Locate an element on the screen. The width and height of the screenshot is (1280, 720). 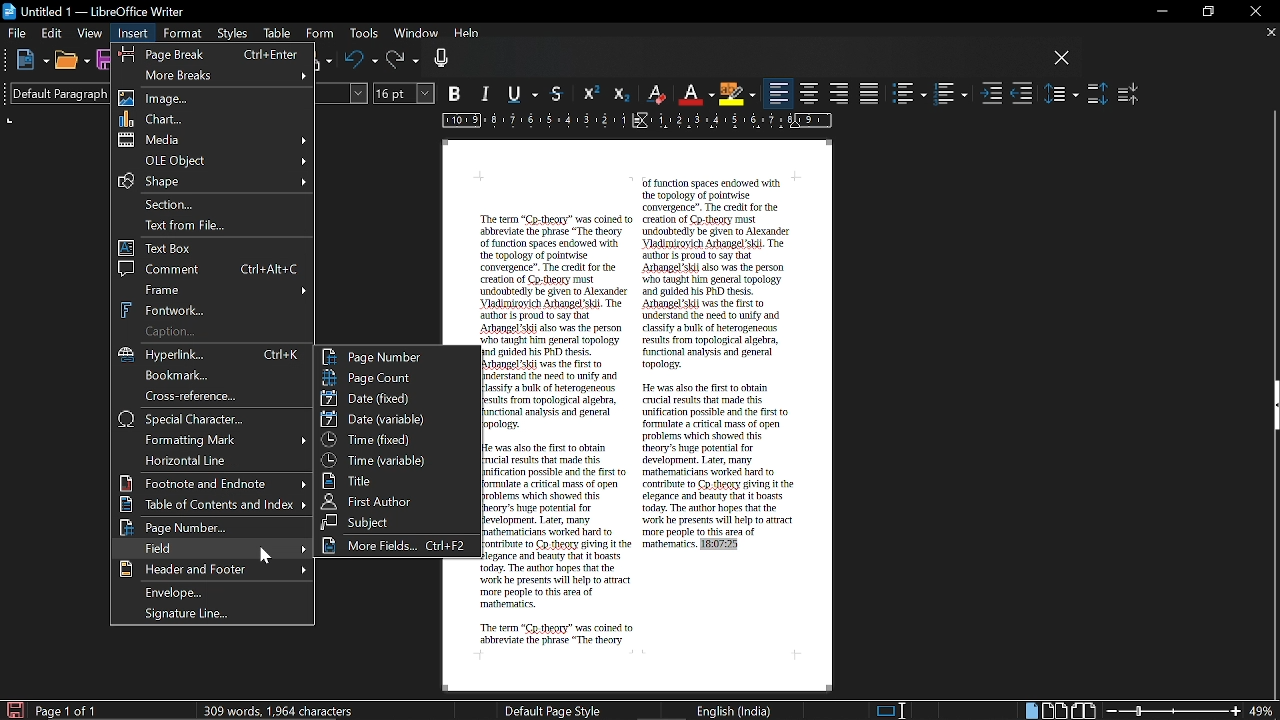
Set line spacing is located at coordinates (1062, 93).